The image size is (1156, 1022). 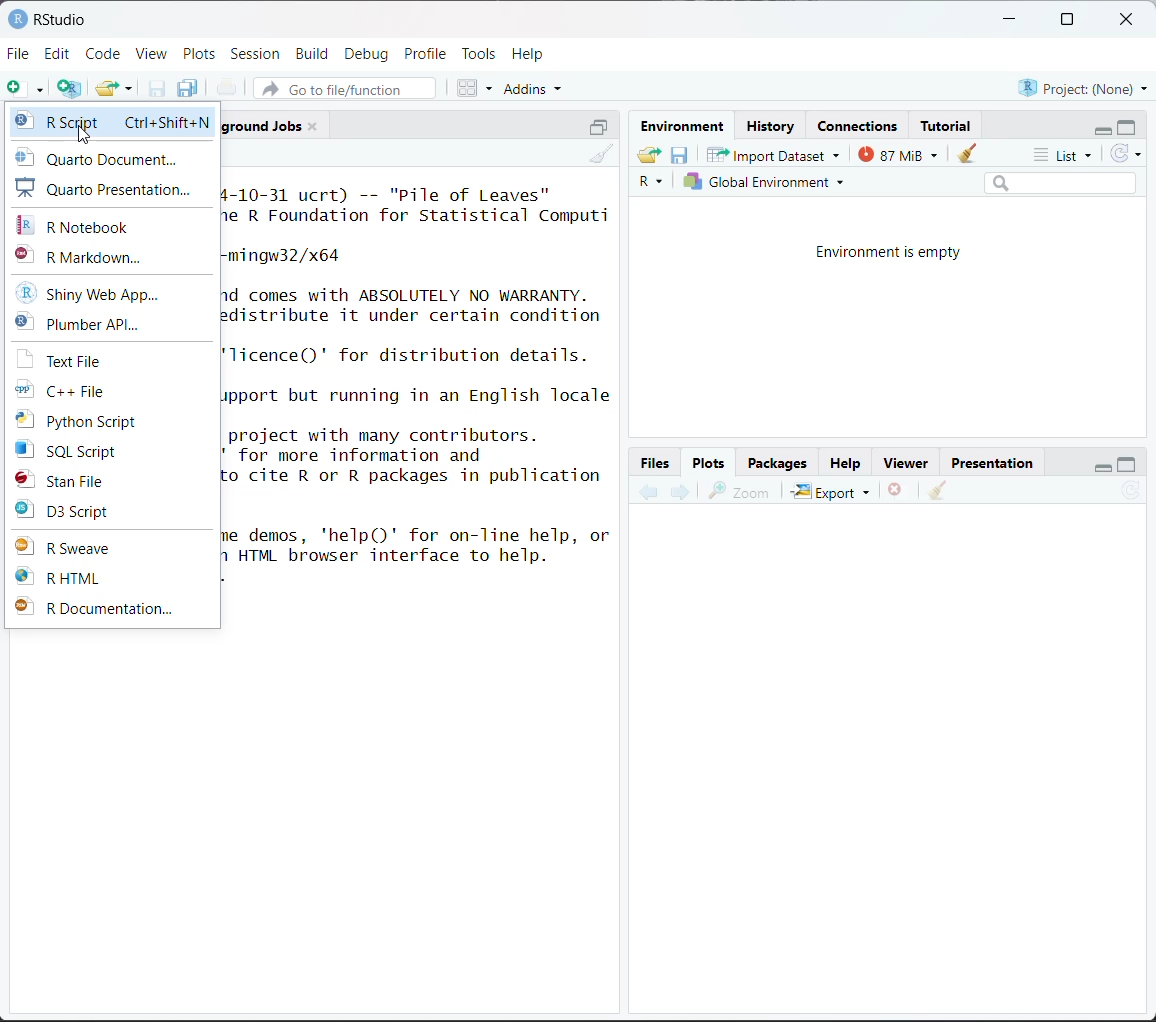 I want to click on Profile, so click(x=428, y=52).